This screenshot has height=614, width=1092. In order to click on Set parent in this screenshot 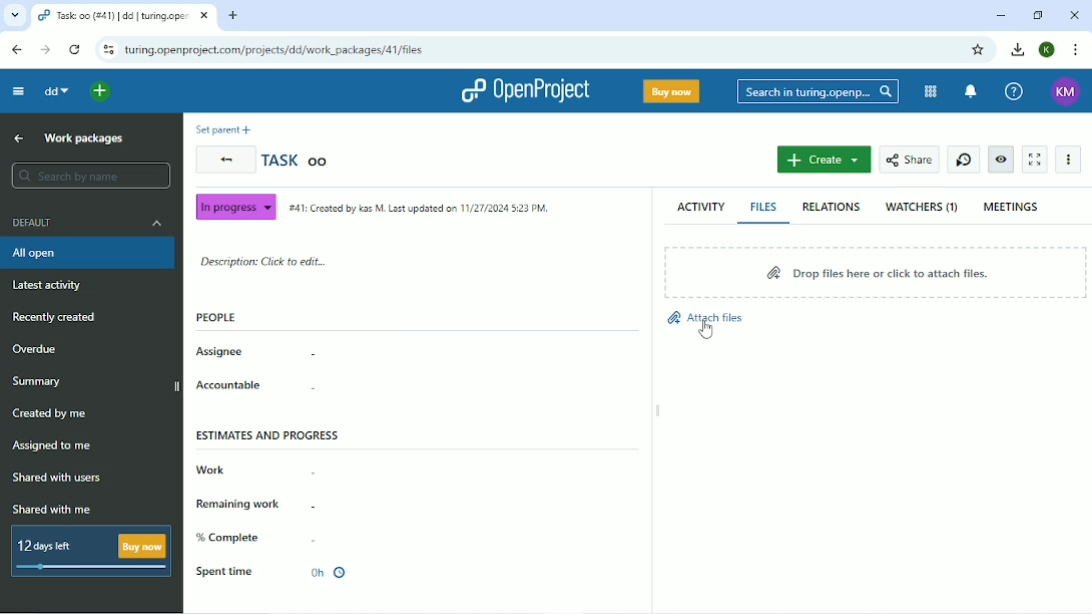, I will do `click(224, 131)`.